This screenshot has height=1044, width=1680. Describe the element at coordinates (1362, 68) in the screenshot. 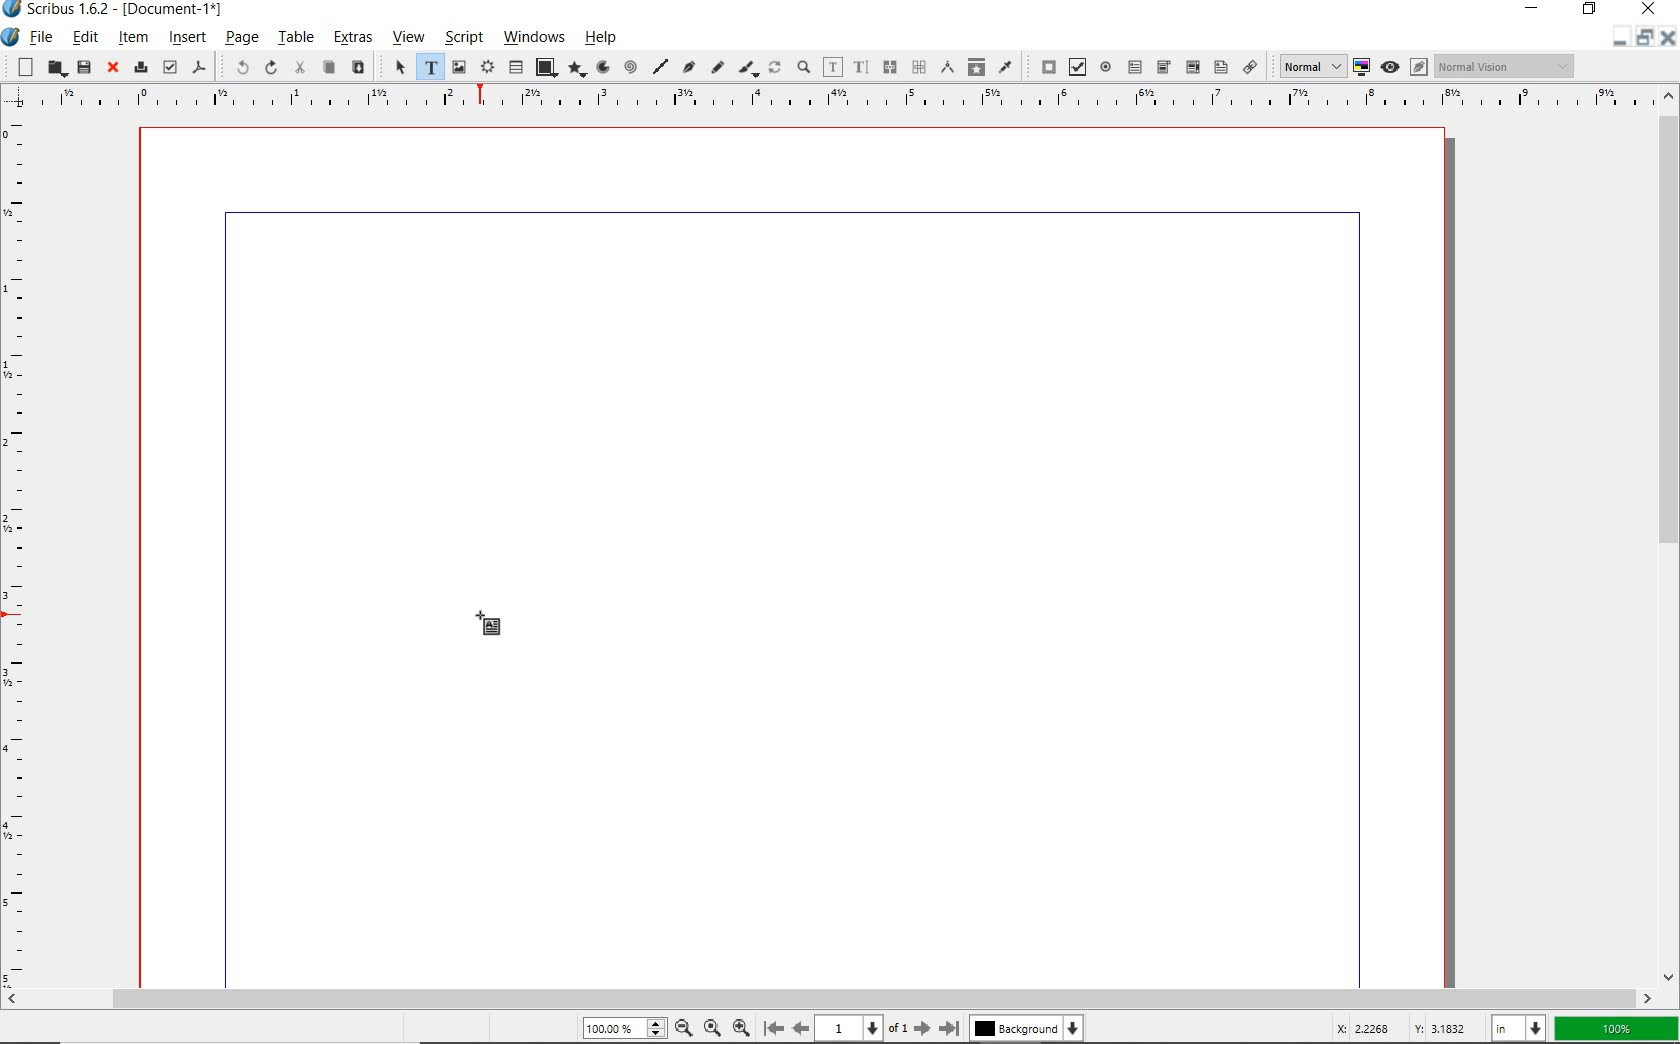

I see `toggle color` at that location.